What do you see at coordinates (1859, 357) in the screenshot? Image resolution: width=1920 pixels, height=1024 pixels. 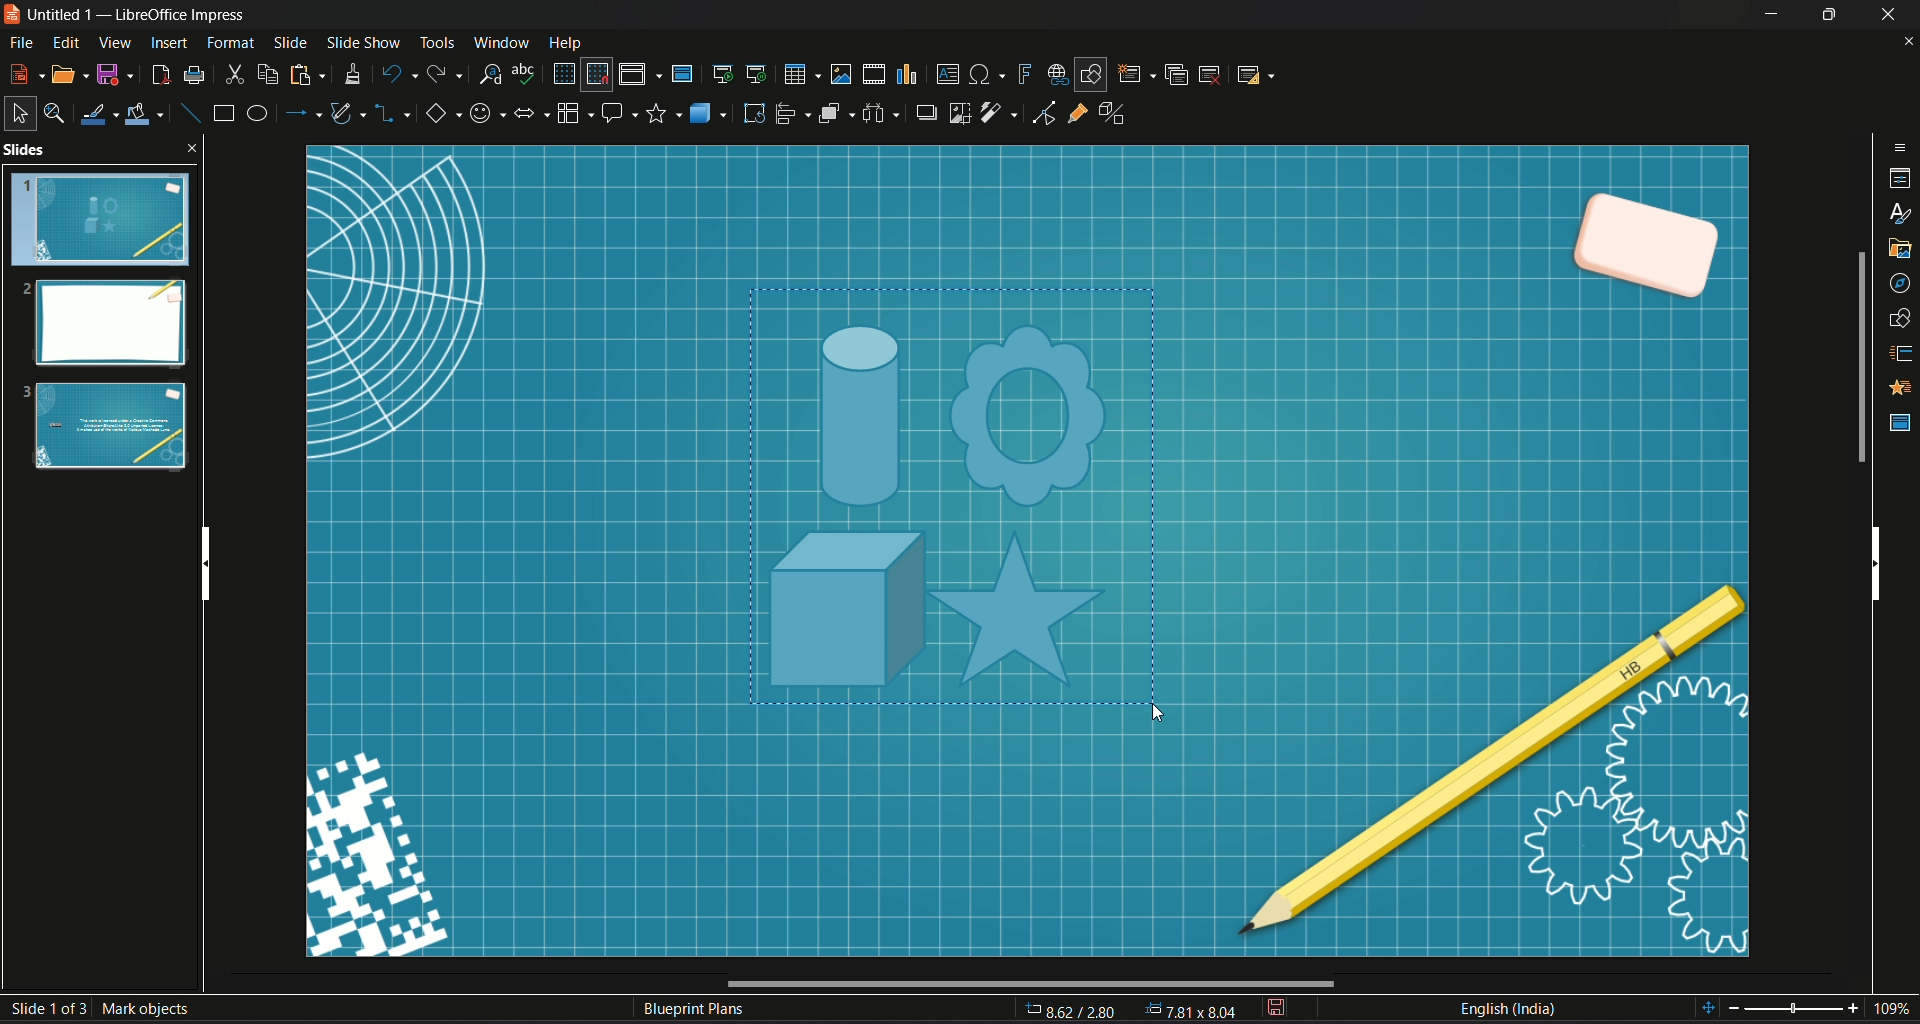 I see `Scroll bar` at bounding box center [1859, 357].